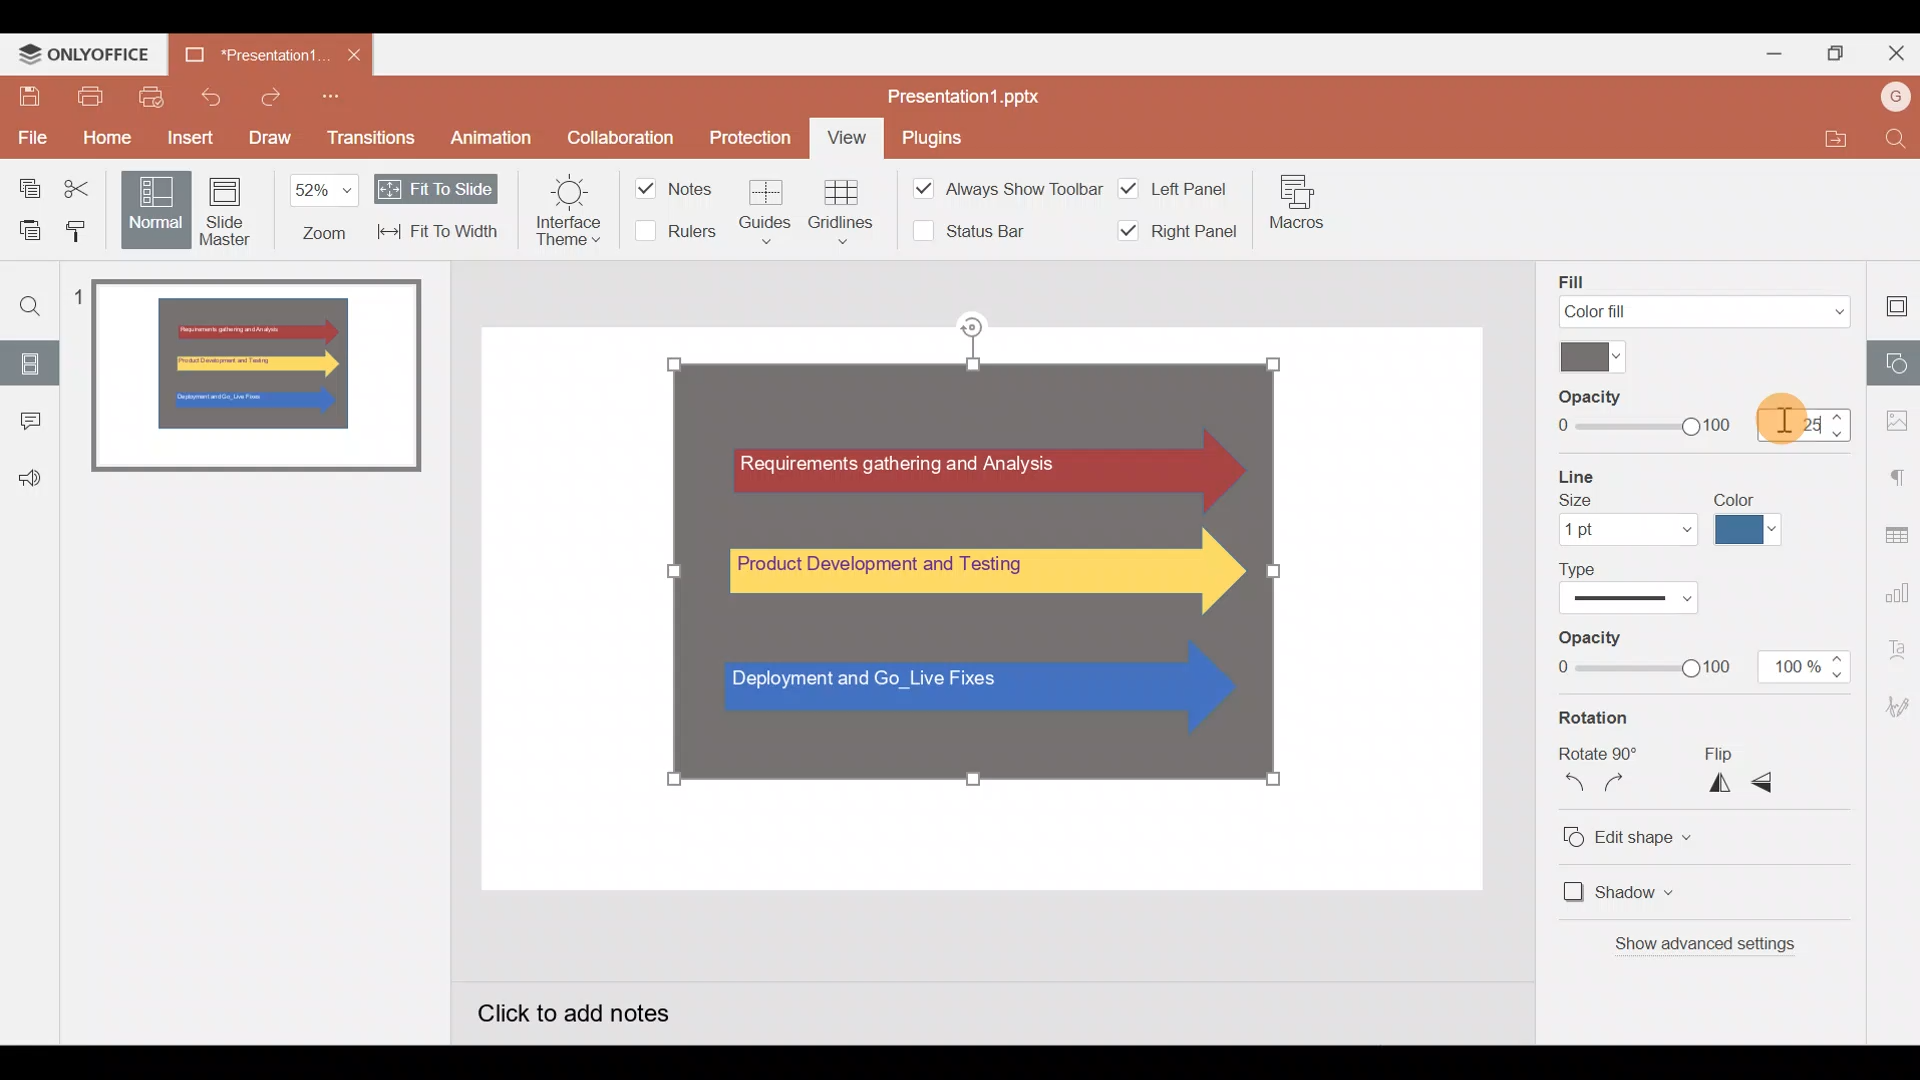 This screenshot has height=1080, width=1920. I want to click on Flip, so click(1728, 754).